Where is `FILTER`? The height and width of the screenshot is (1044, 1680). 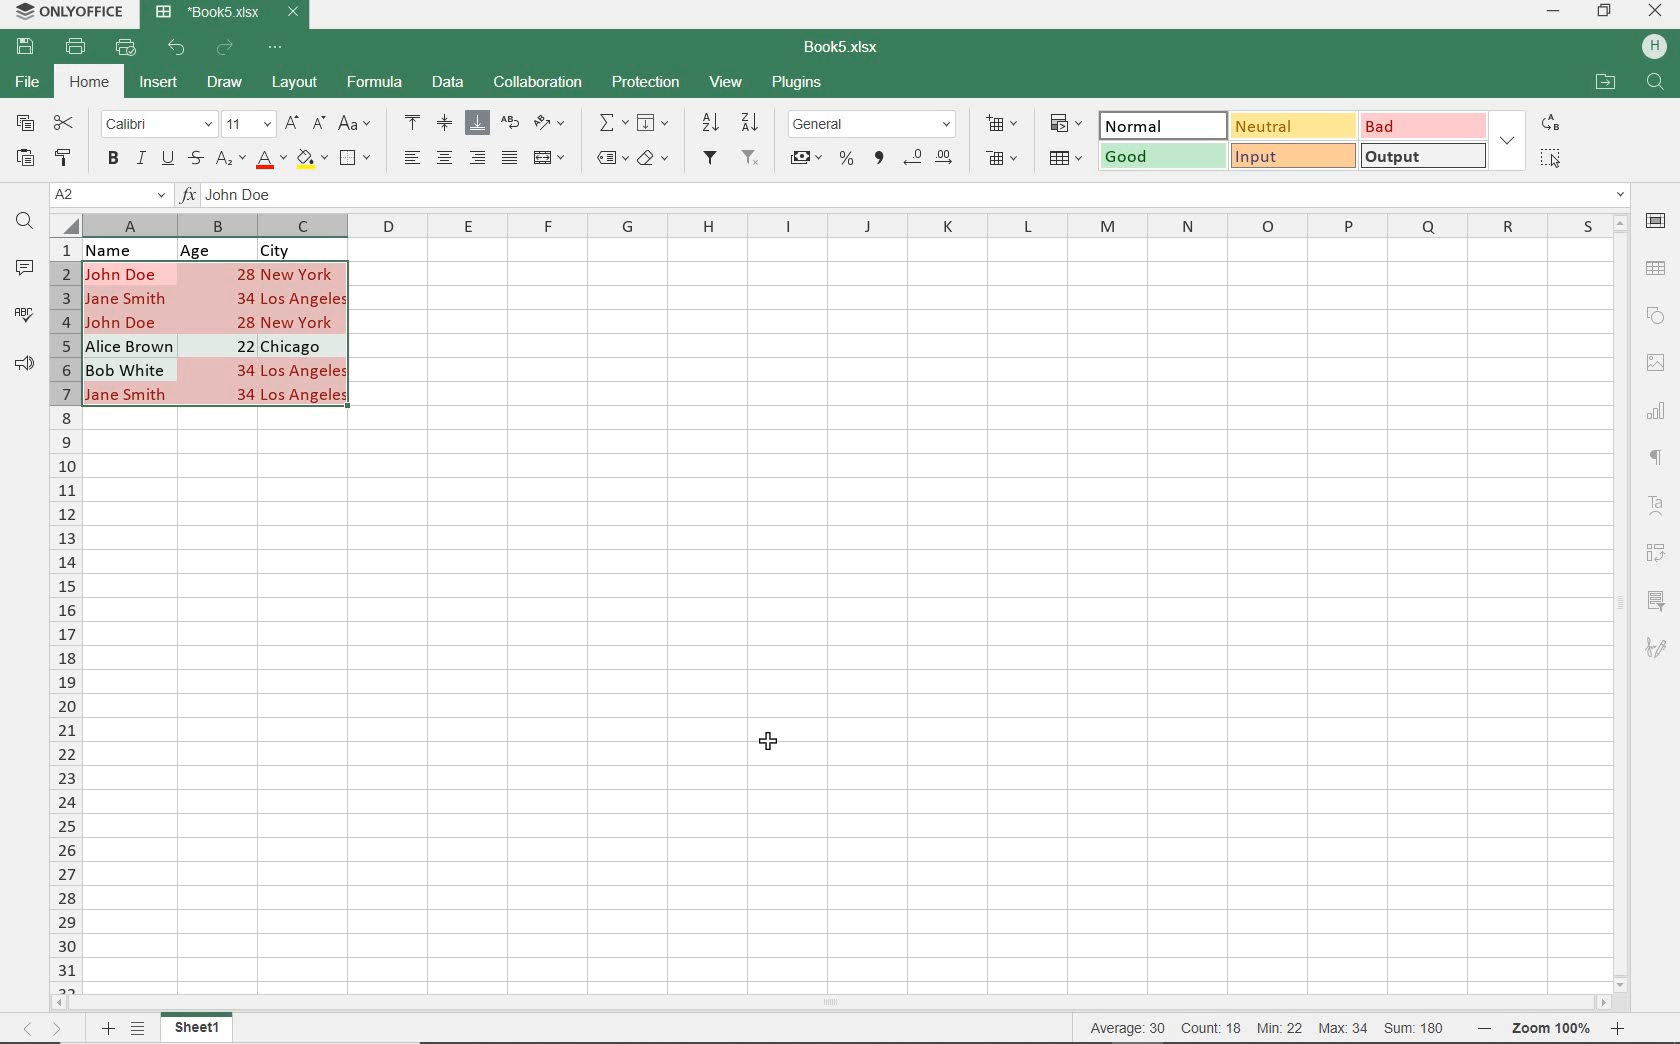
FILTER is located at coordinates (712, 158).